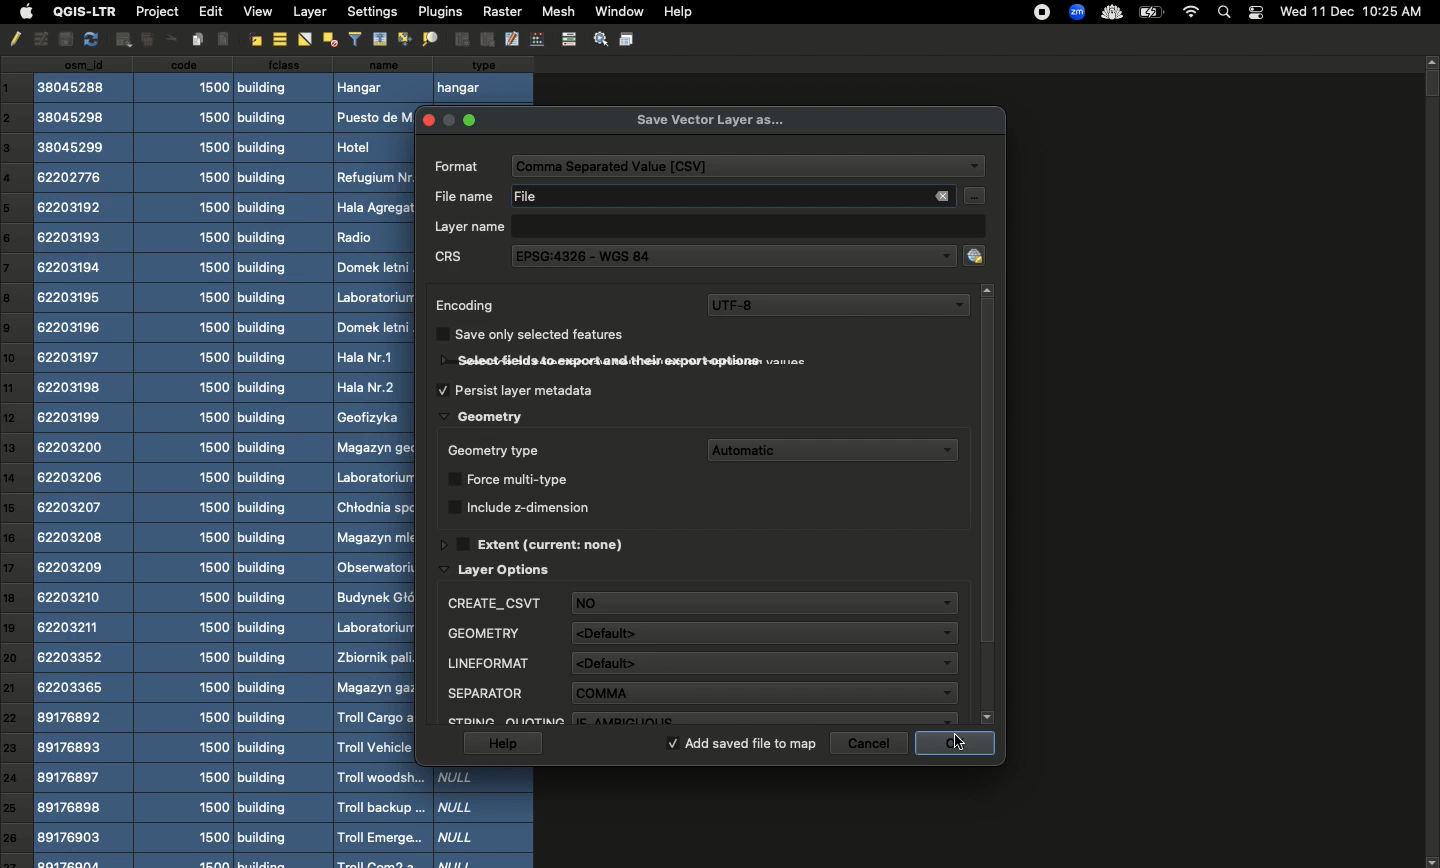 The image size is (1440, 868). Describe the element at coordinates (1150, 13) in the screenshot. I see `Charge` at that location.